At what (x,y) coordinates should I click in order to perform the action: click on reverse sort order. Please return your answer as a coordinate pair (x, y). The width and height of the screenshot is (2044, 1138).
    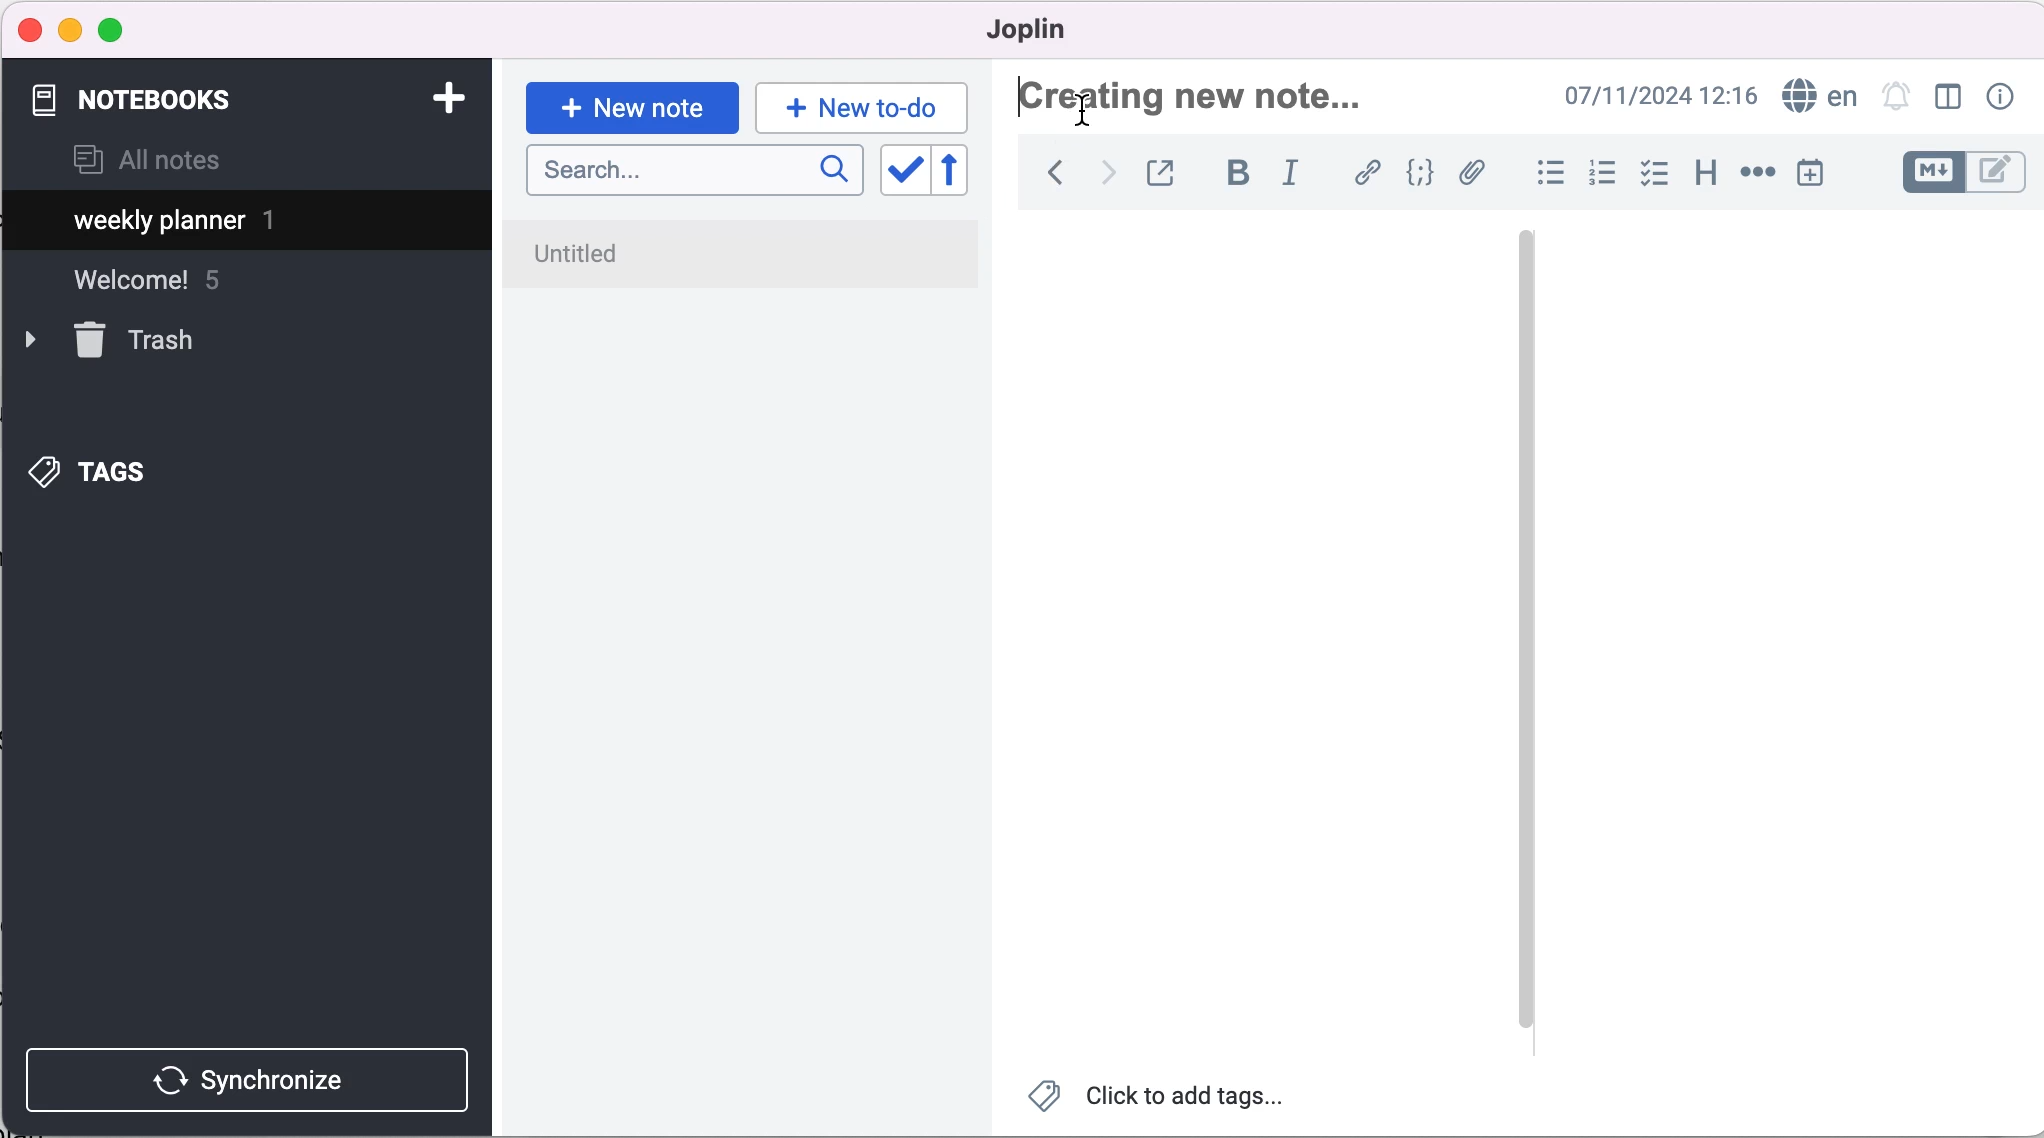
    Looking at the image, I should click on (967, 174).